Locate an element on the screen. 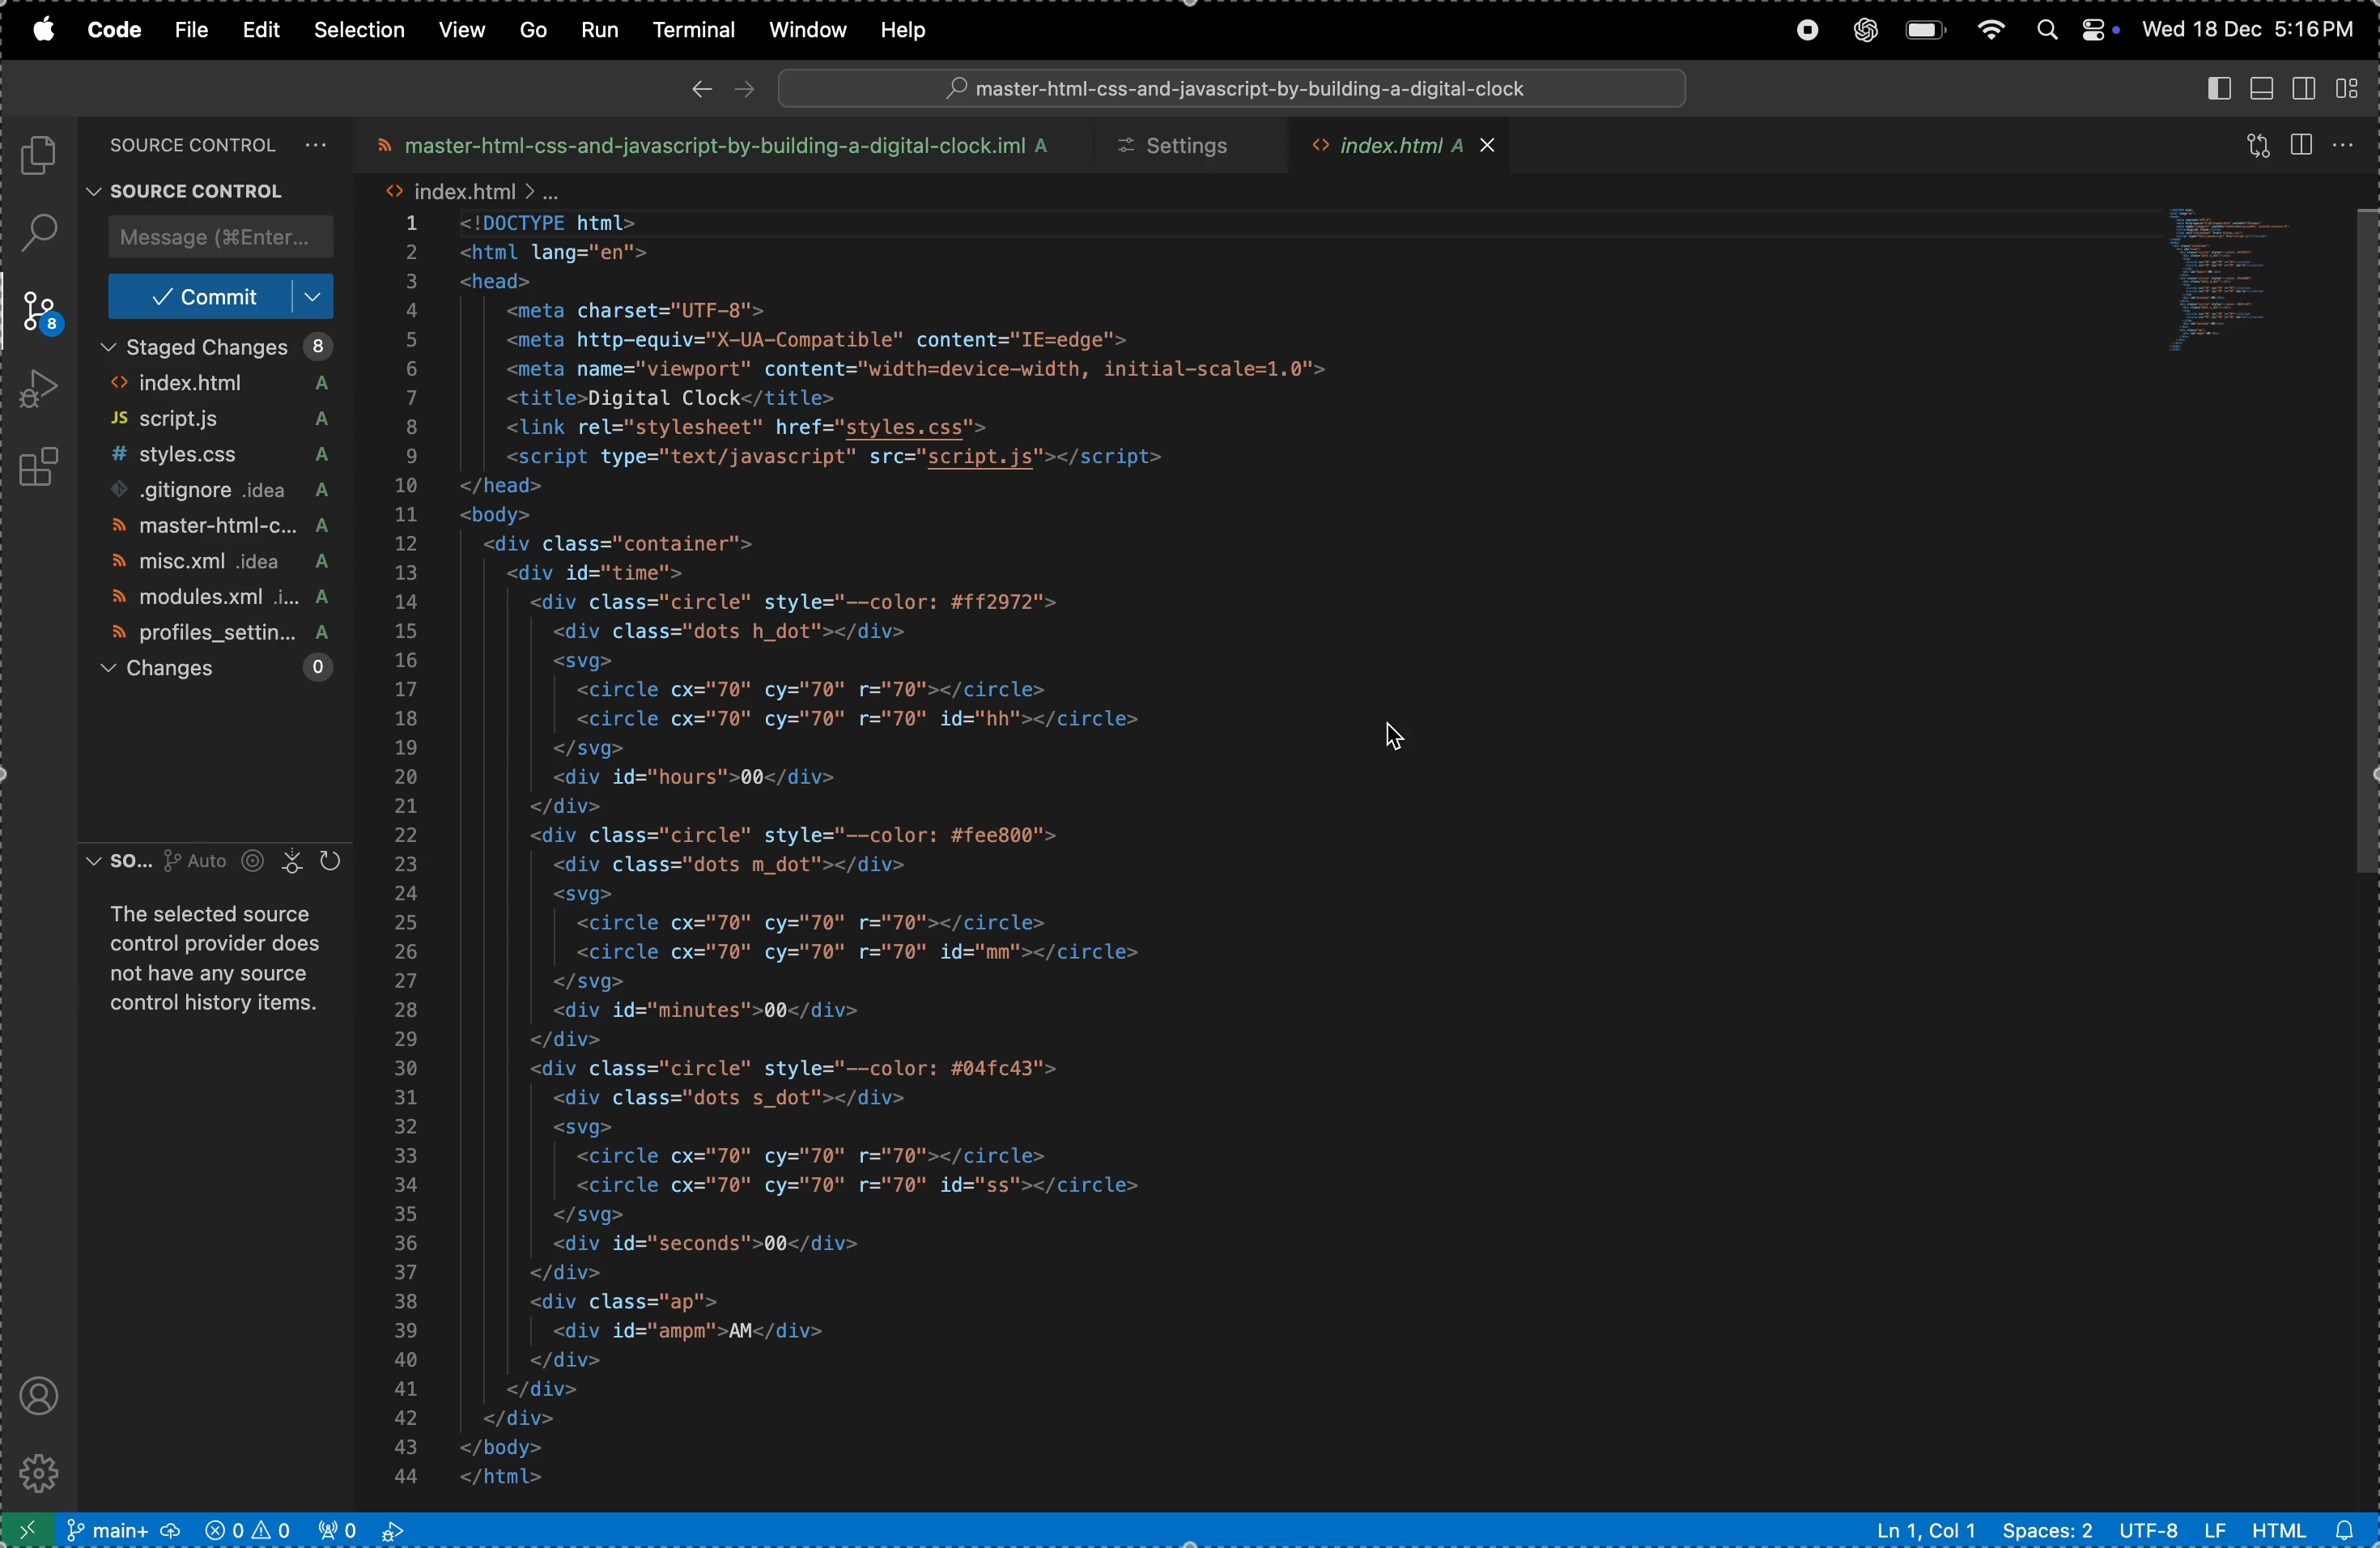  view is located at coordinates (460, 28).